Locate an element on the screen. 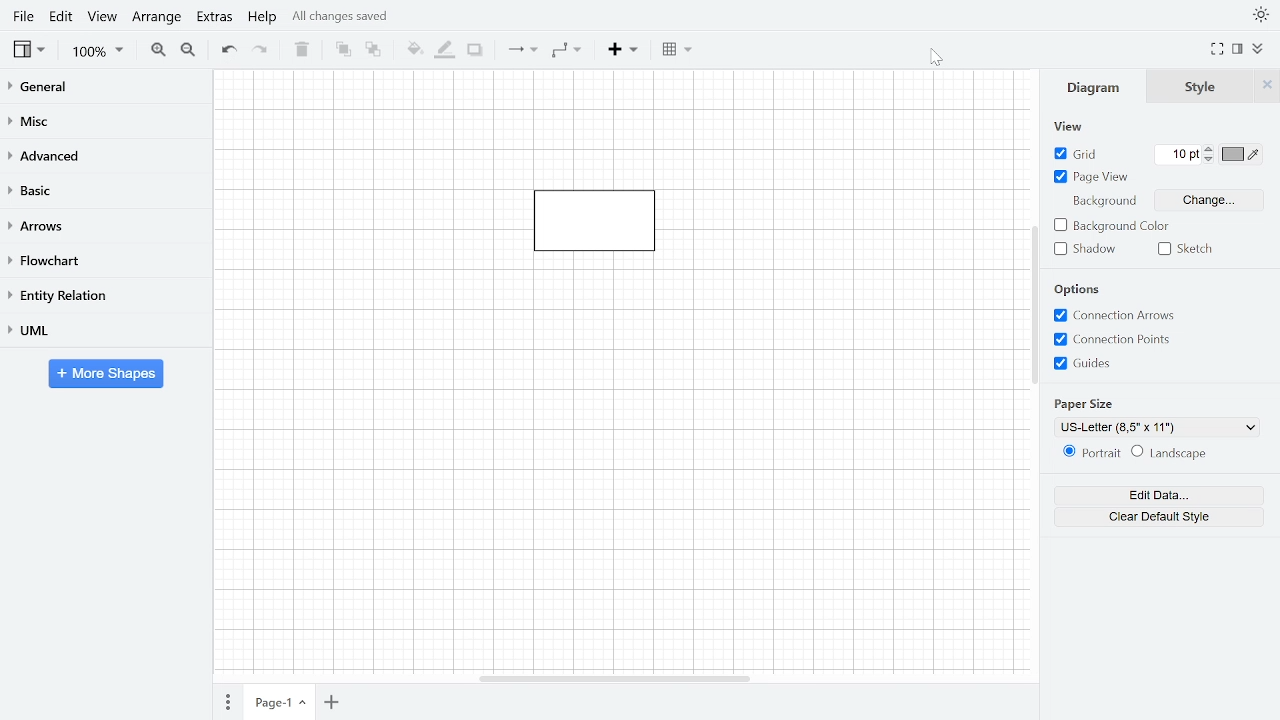 This screenshot has width=1280, height=720. To back is located at coordinates (372, 50).